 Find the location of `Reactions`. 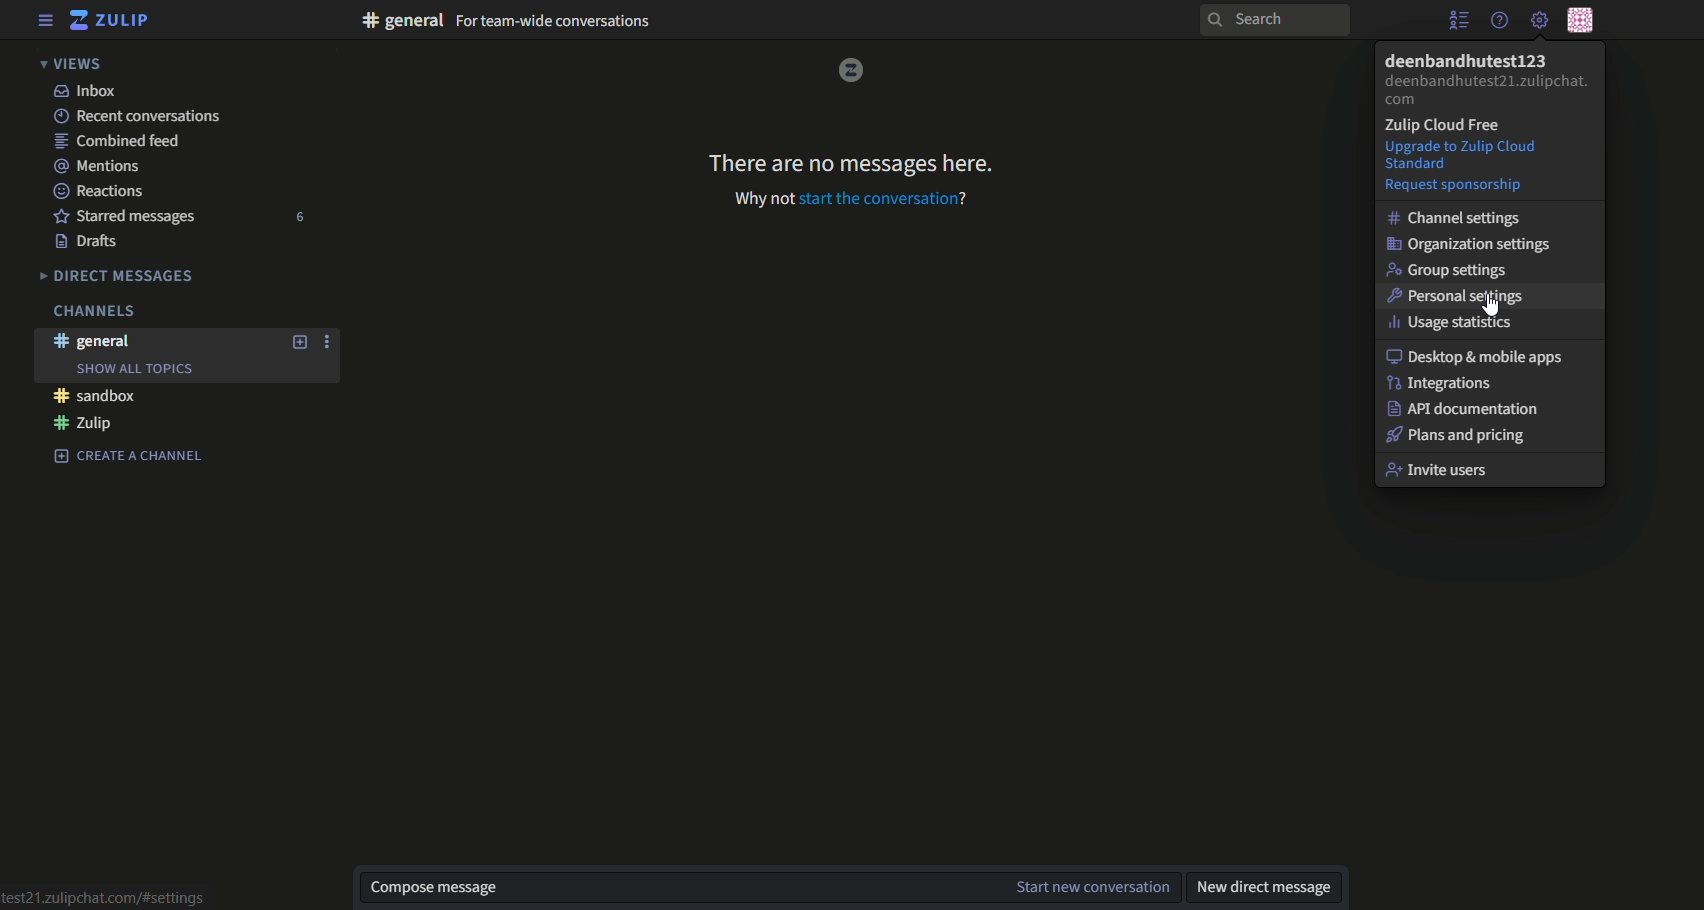

Reactions is located at coordinates (100, 192).